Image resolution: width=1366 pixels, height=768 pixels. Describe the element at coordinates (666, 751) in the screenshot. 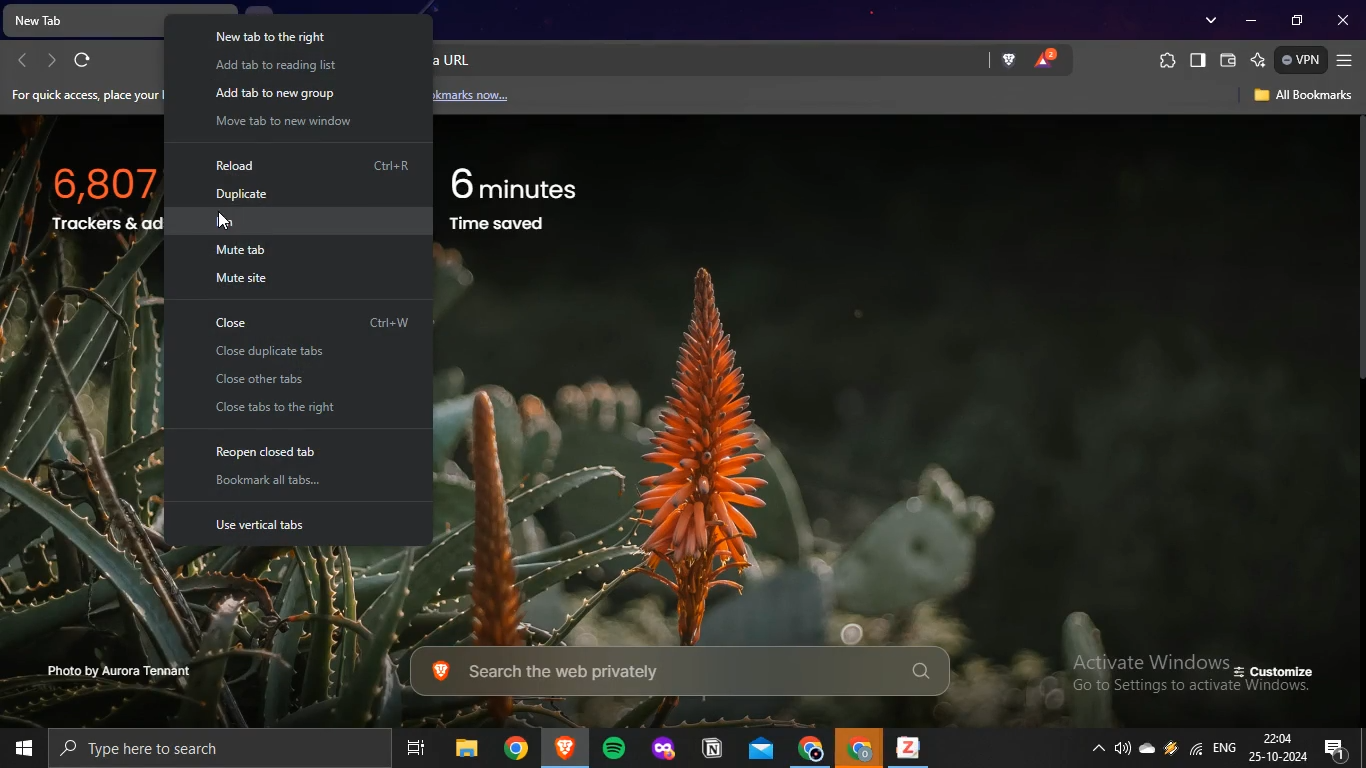

I see `mozilla firefox` at that location.